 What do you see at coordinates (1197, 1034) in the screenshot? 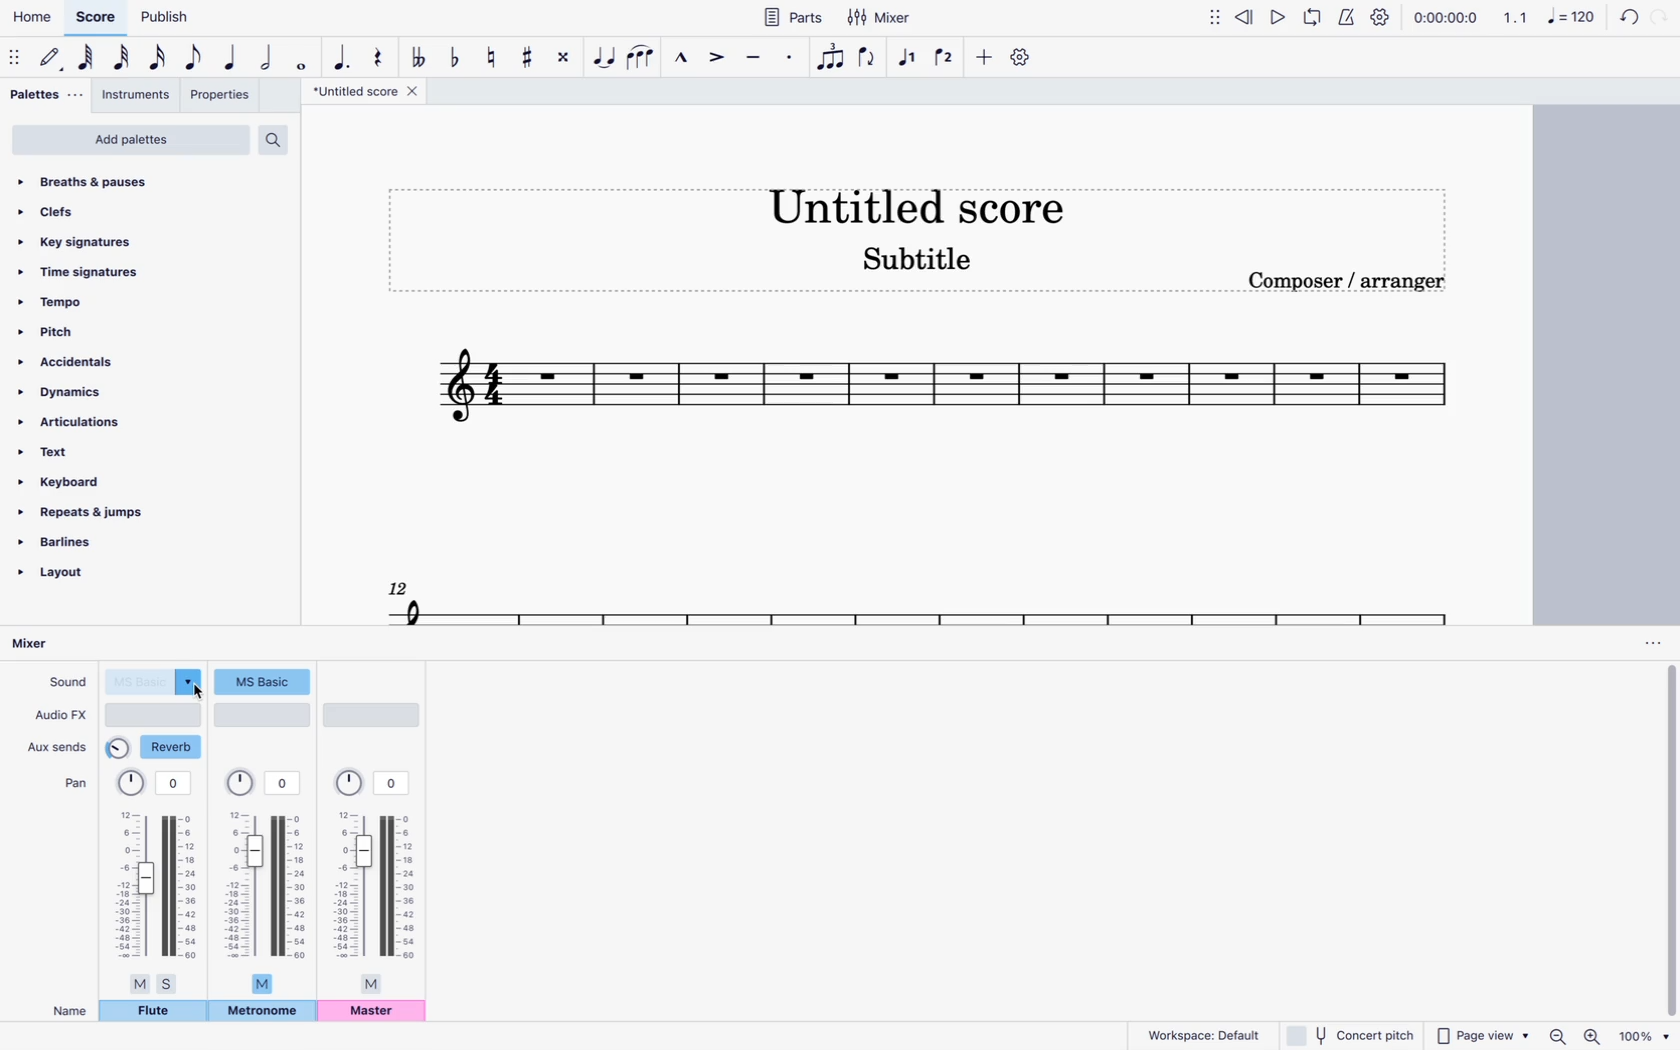
I see `workspace` at bounding box center [1197, 1034].